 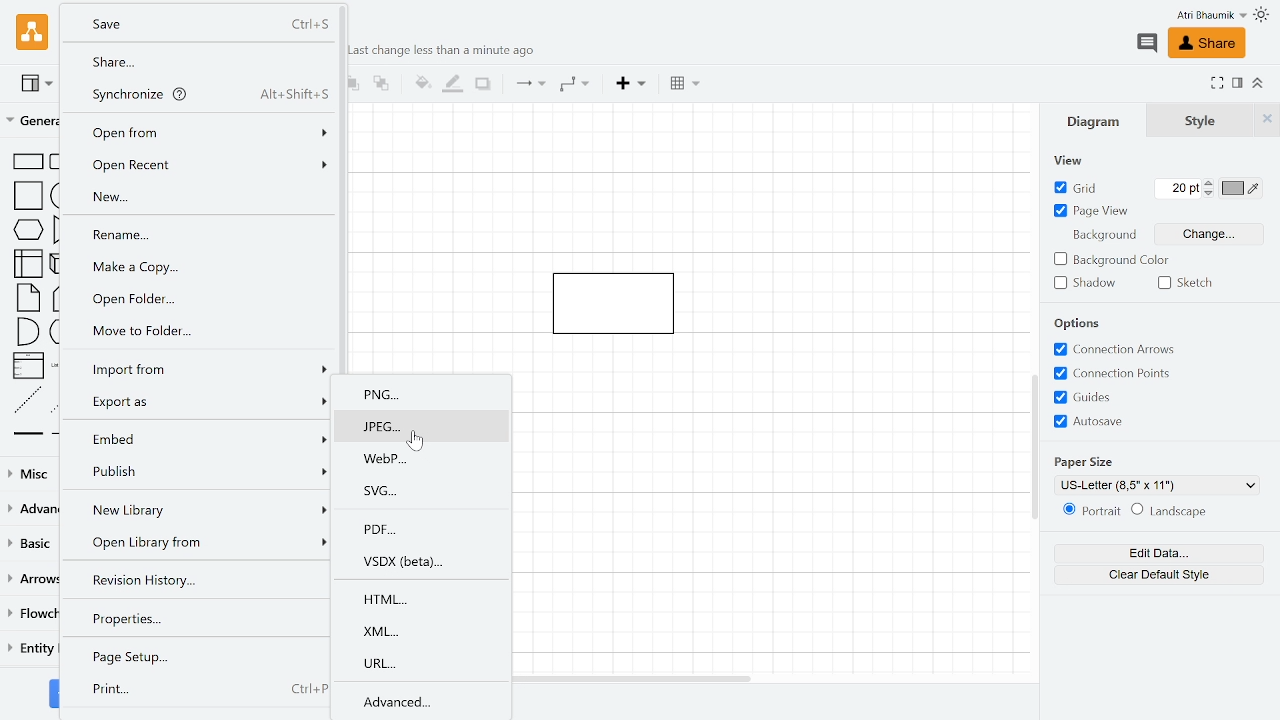 What do you see at coordinates (1208, 234) in the screenshot?
I see `Change background` at bounding box center [1208, 234].